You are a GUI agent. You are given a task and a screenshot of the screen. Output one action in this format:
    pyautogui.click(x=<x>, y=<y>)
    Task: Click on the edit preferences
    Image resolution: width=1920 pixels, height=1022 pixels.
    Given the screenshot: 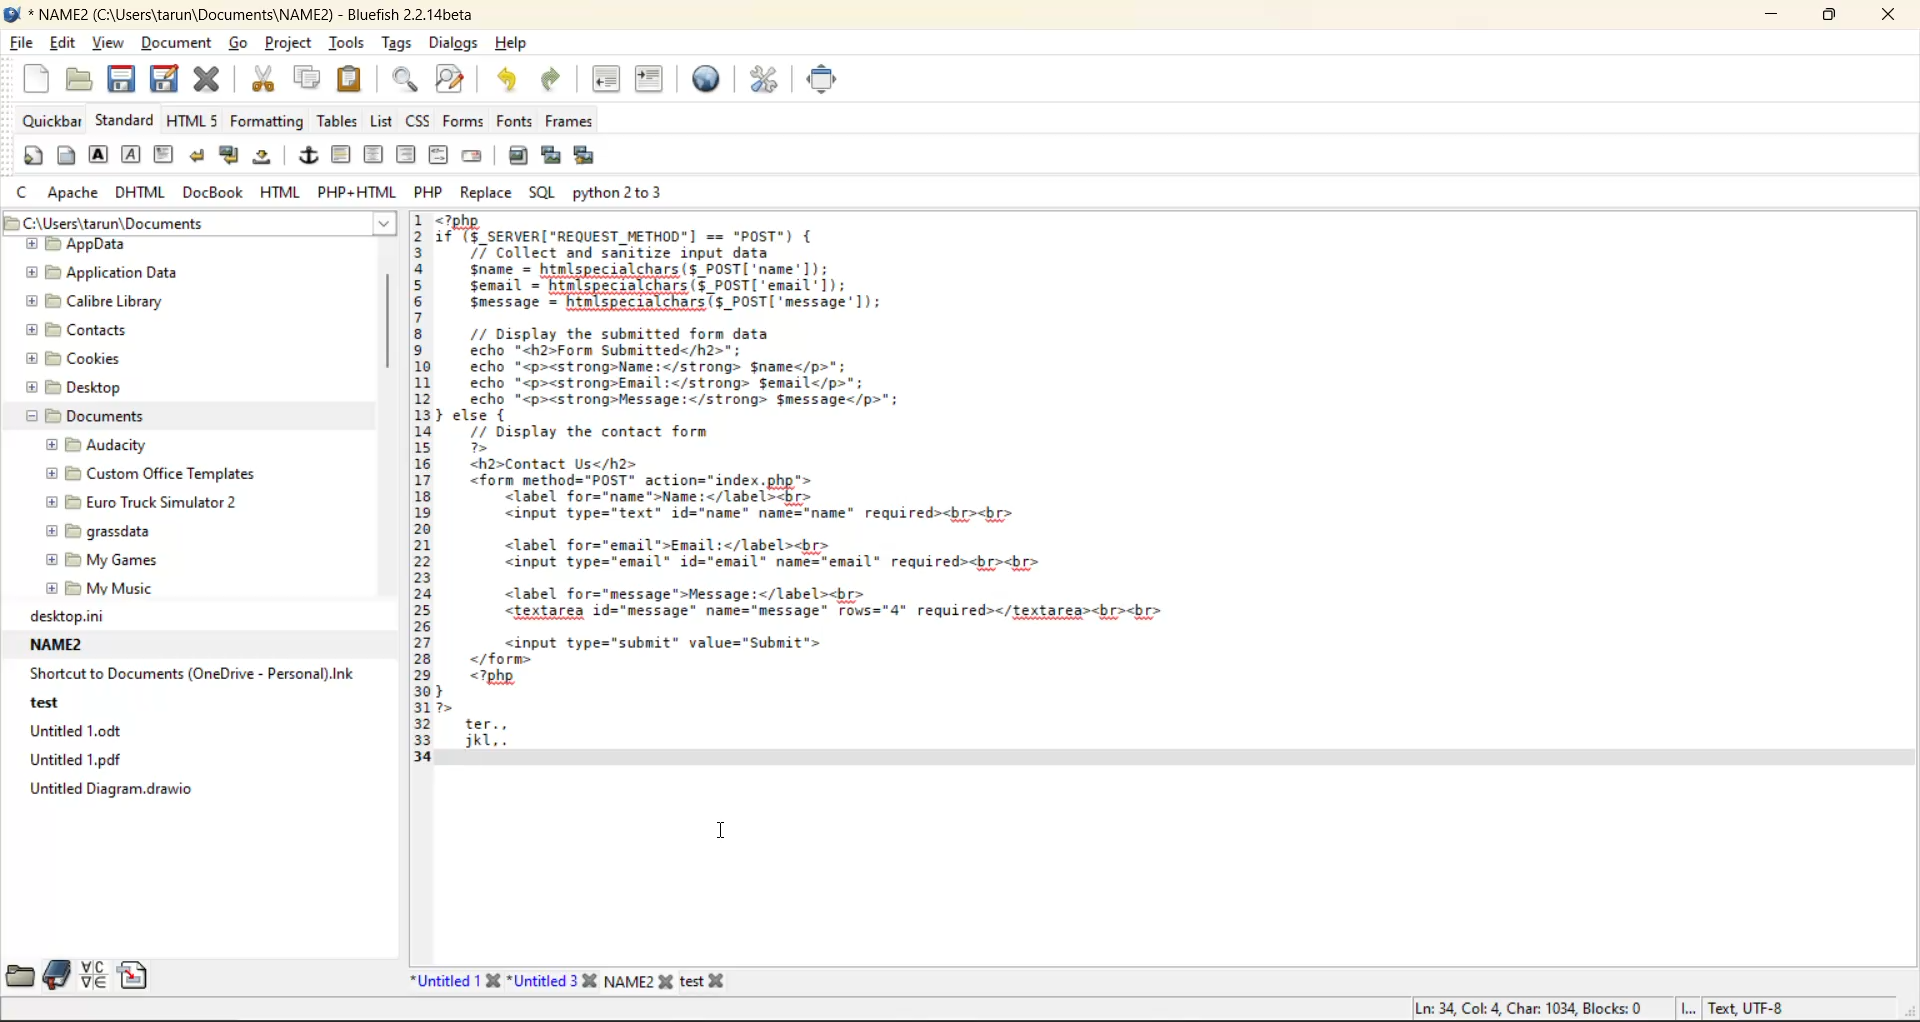 What is the action you would take?
    pyautogui.click(x=769, y=83)
    